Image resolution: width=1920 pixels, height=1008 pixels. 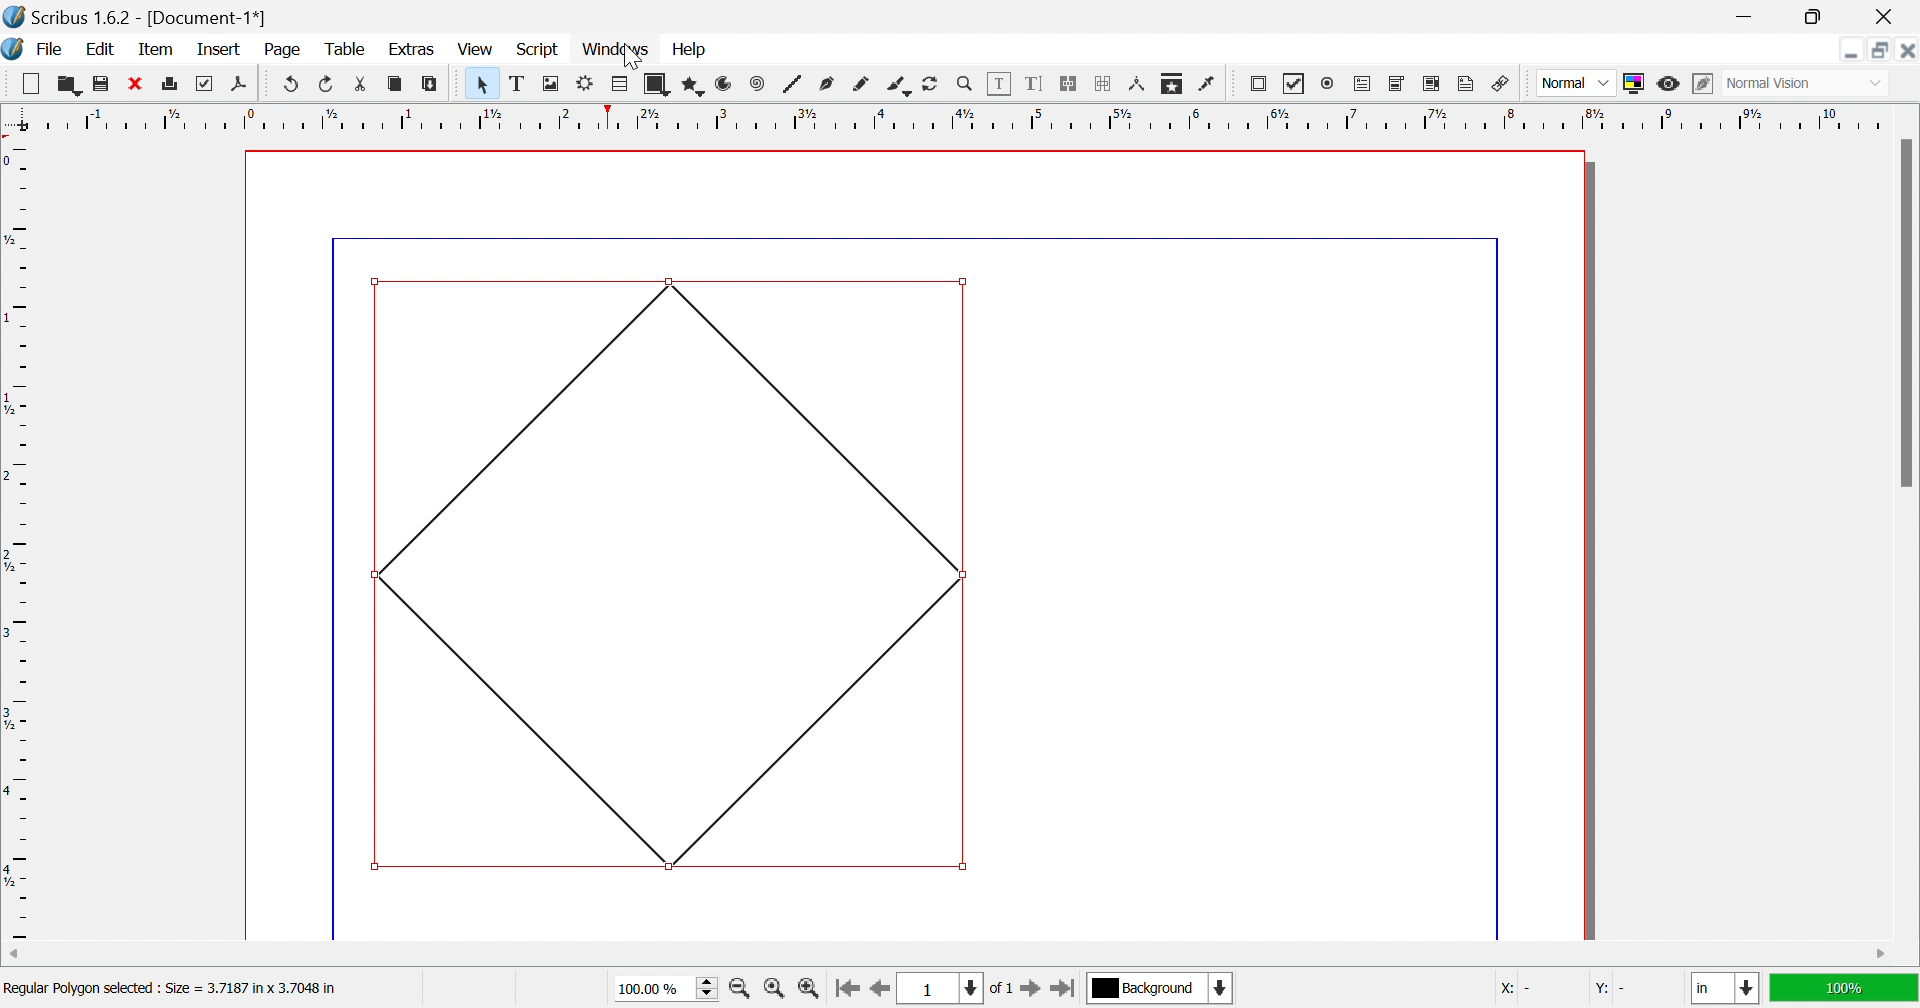 I want to click on Redo, so click(x=328, y=83).